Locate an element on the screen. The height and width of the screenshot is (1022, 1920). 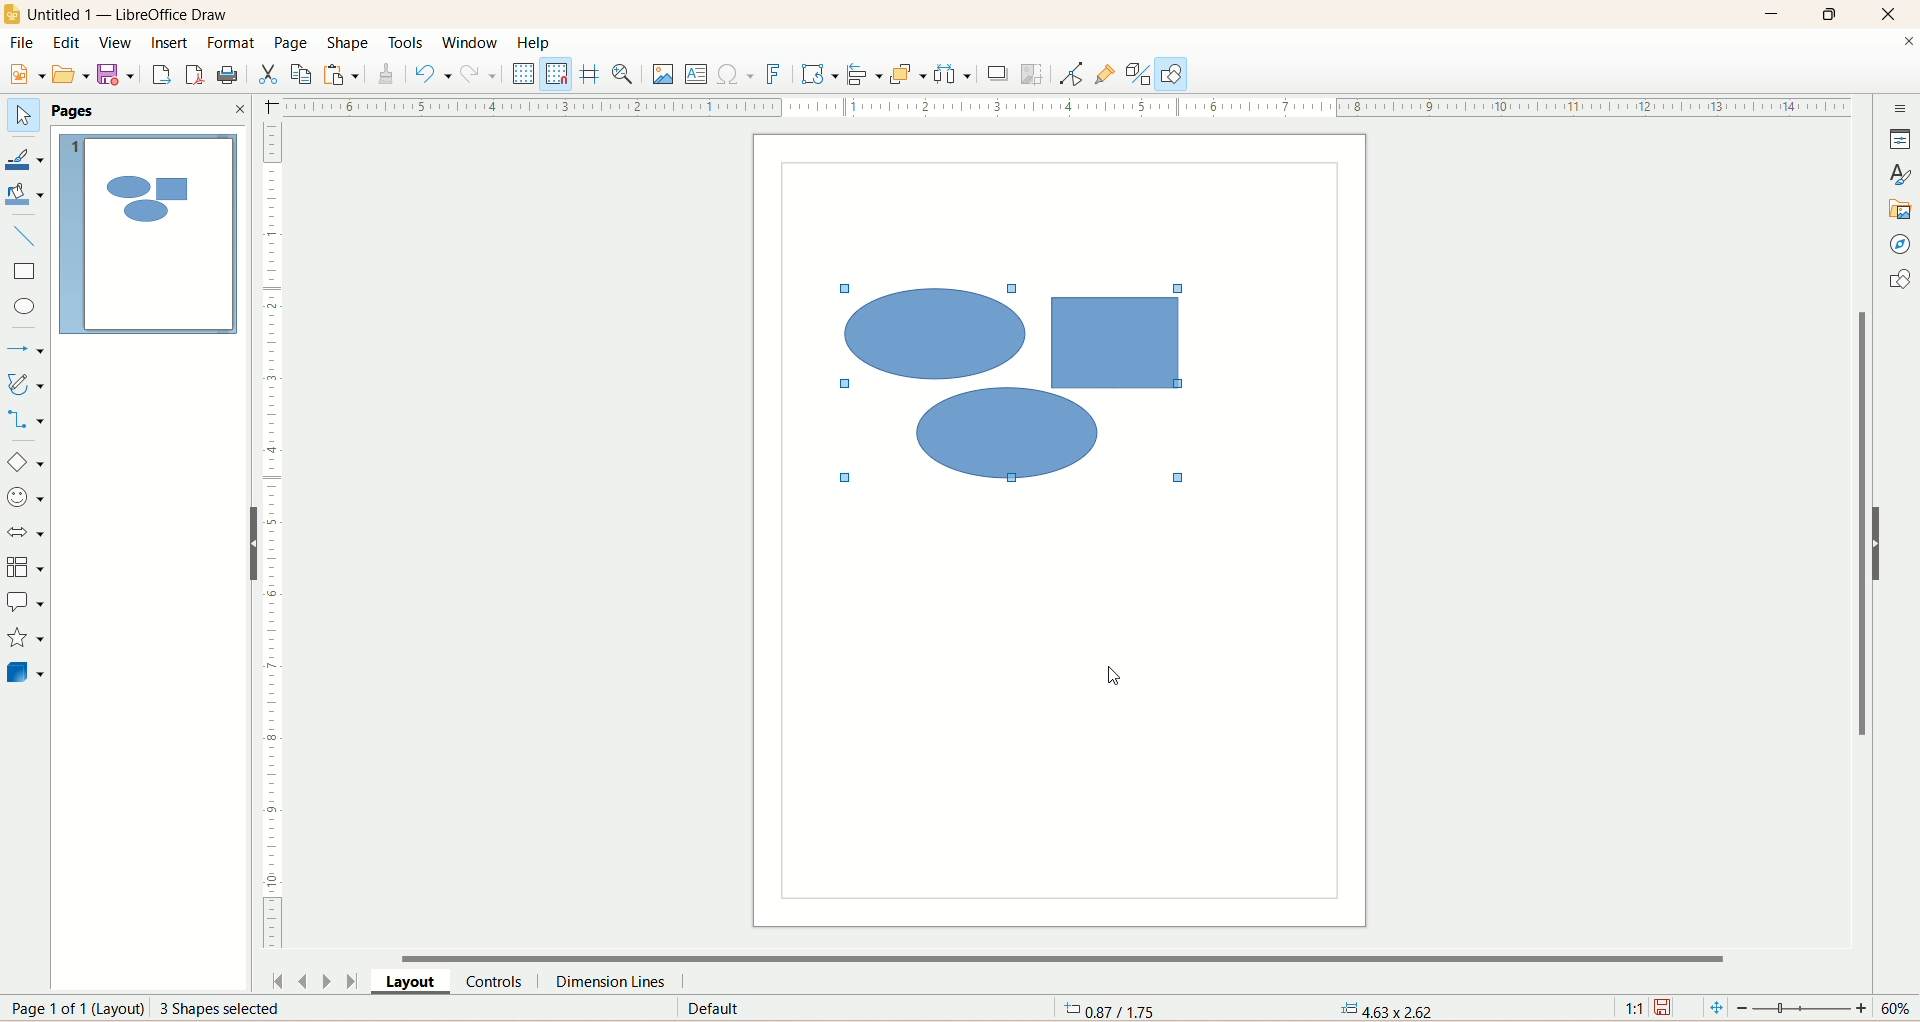
last page is located at coordinates (357, 980).